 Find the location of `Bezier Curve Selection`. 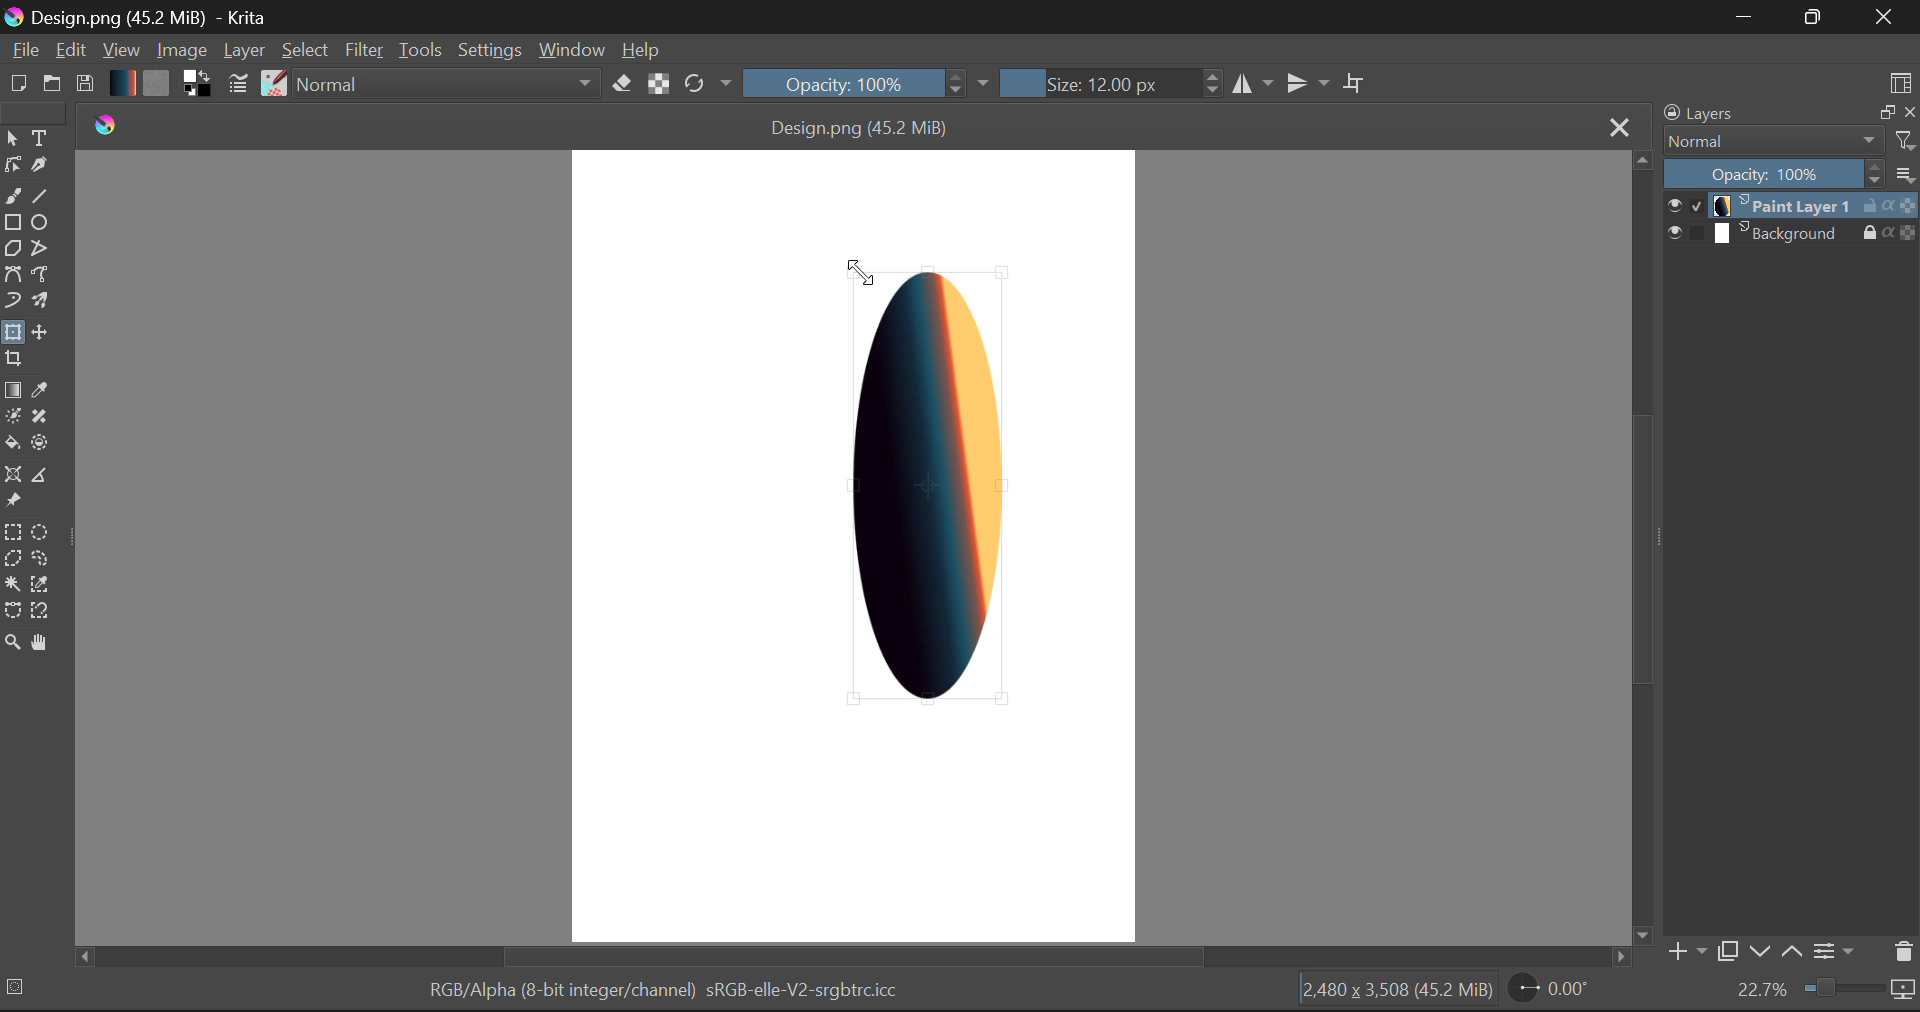

Bezier Curve Selection is located at coordinates (12, 613).